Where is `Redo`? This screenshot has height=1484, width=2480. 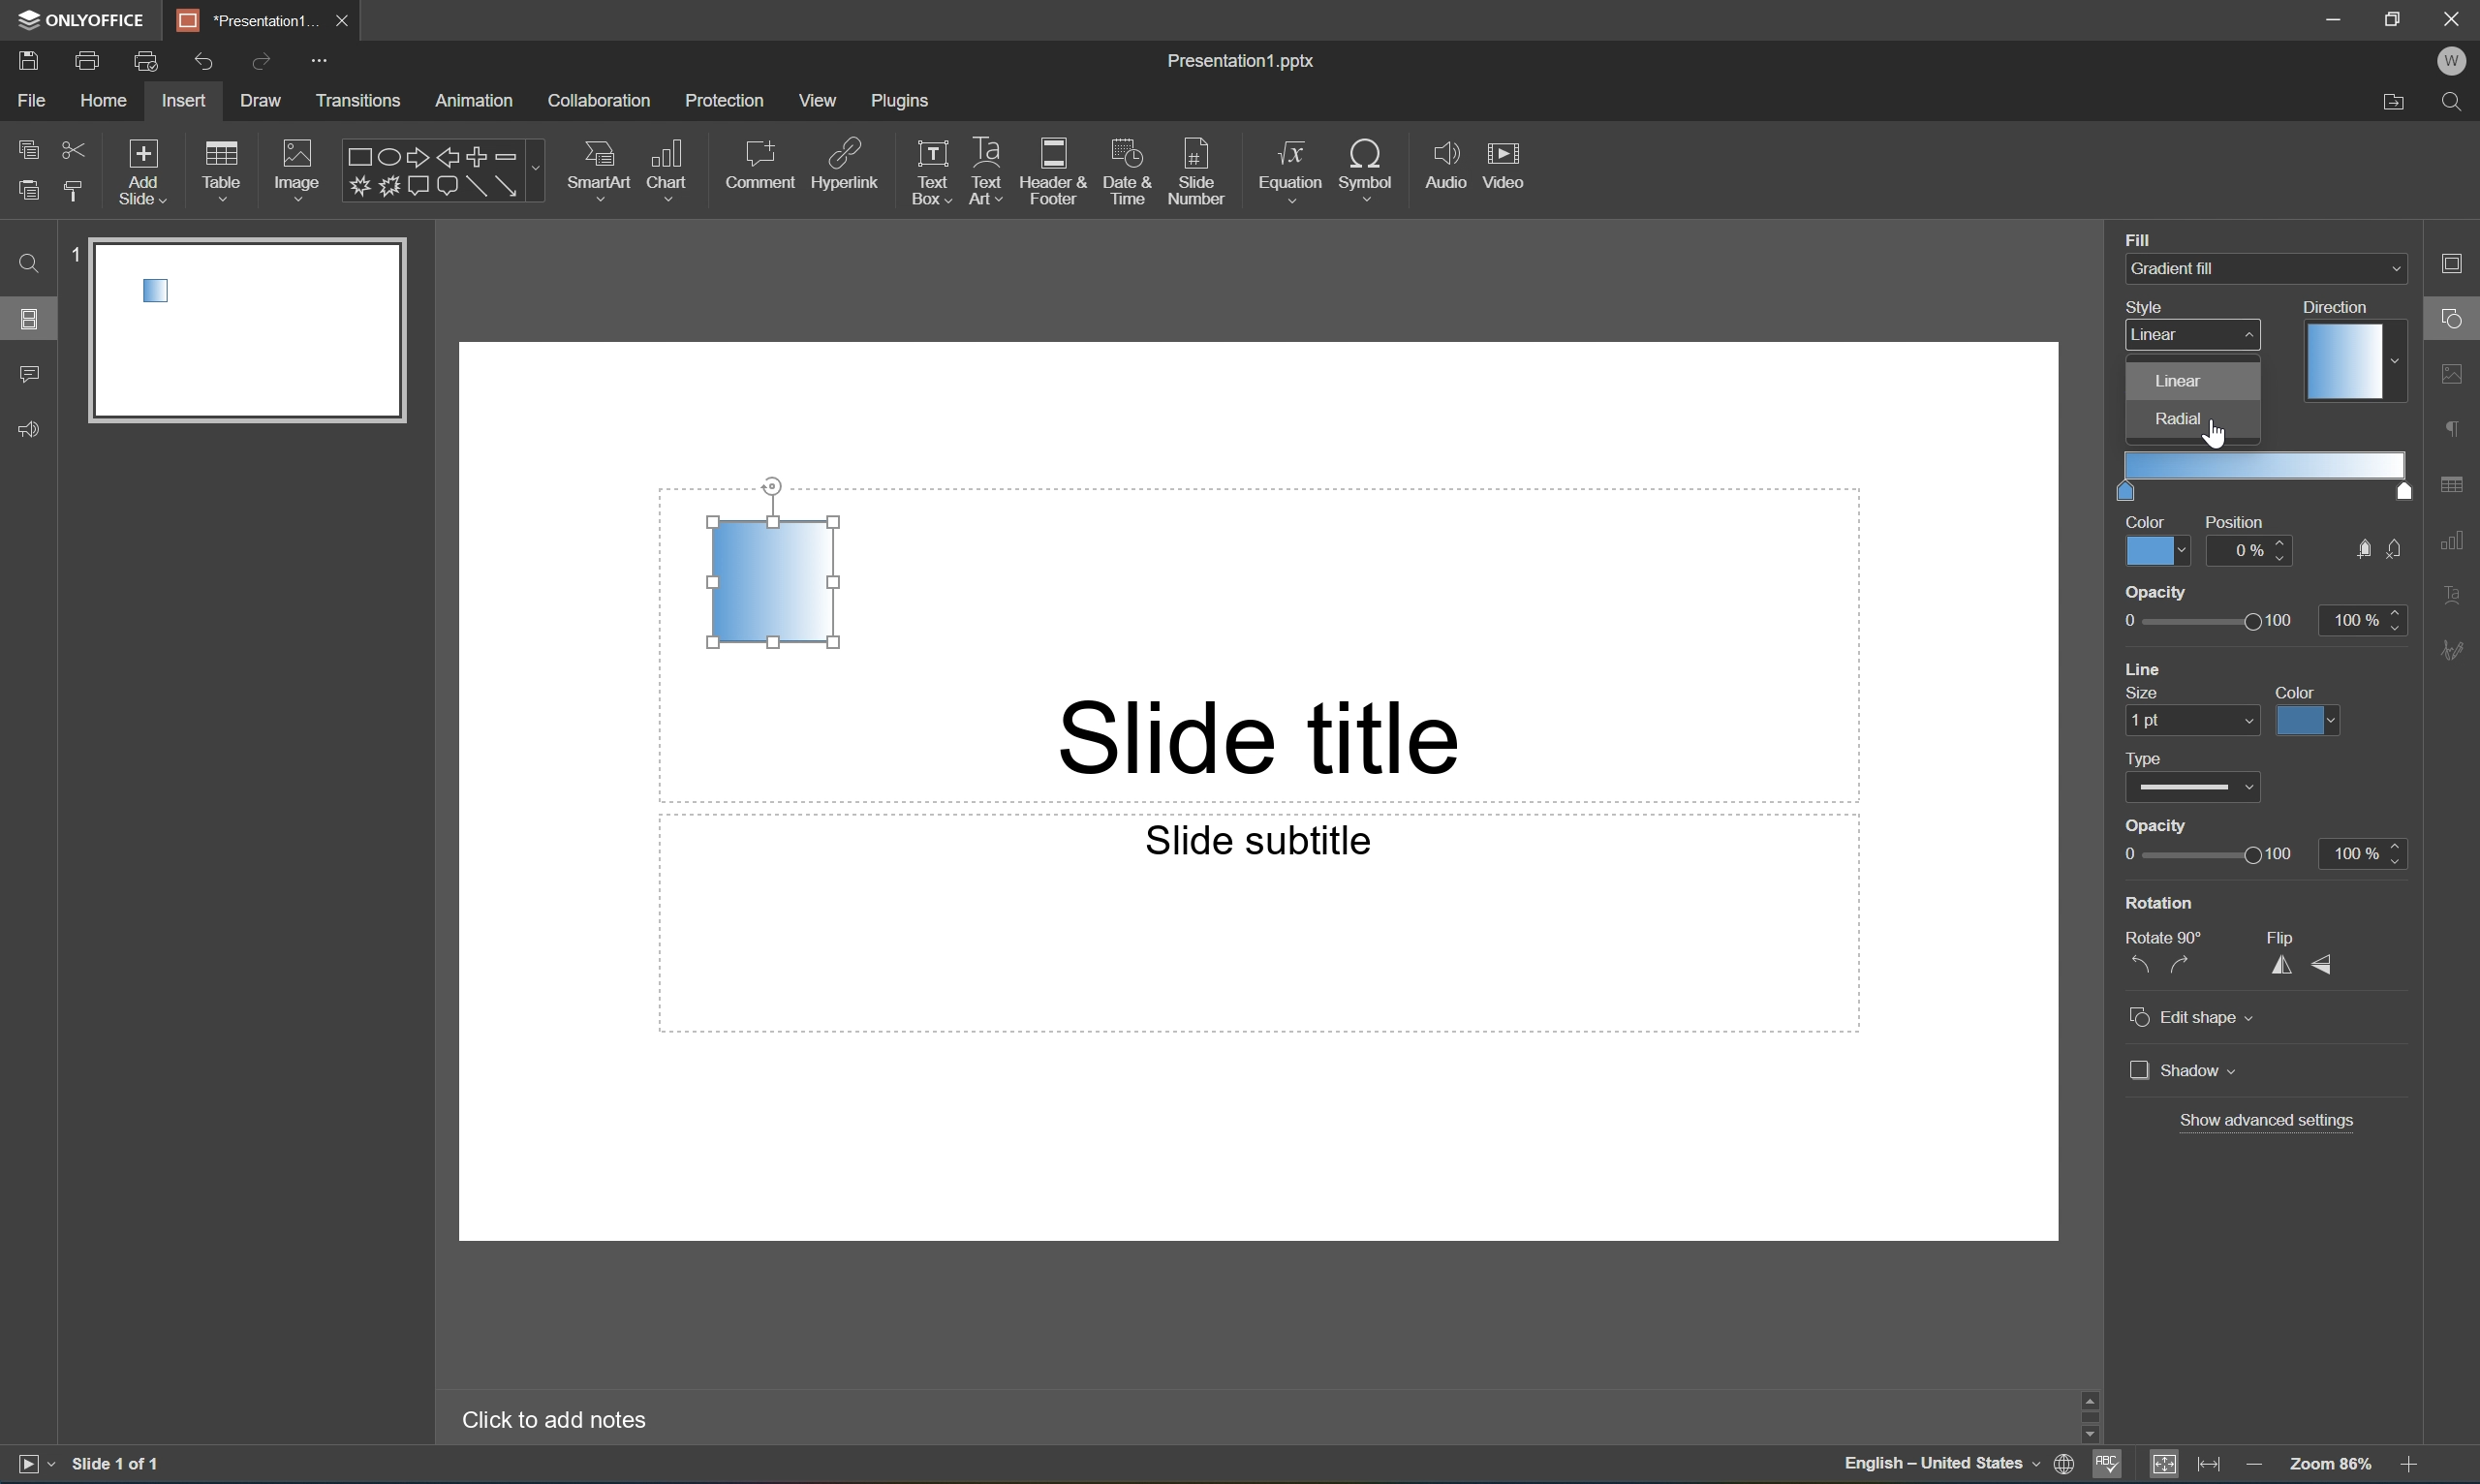 Redo is located at coordinates (259, 64).